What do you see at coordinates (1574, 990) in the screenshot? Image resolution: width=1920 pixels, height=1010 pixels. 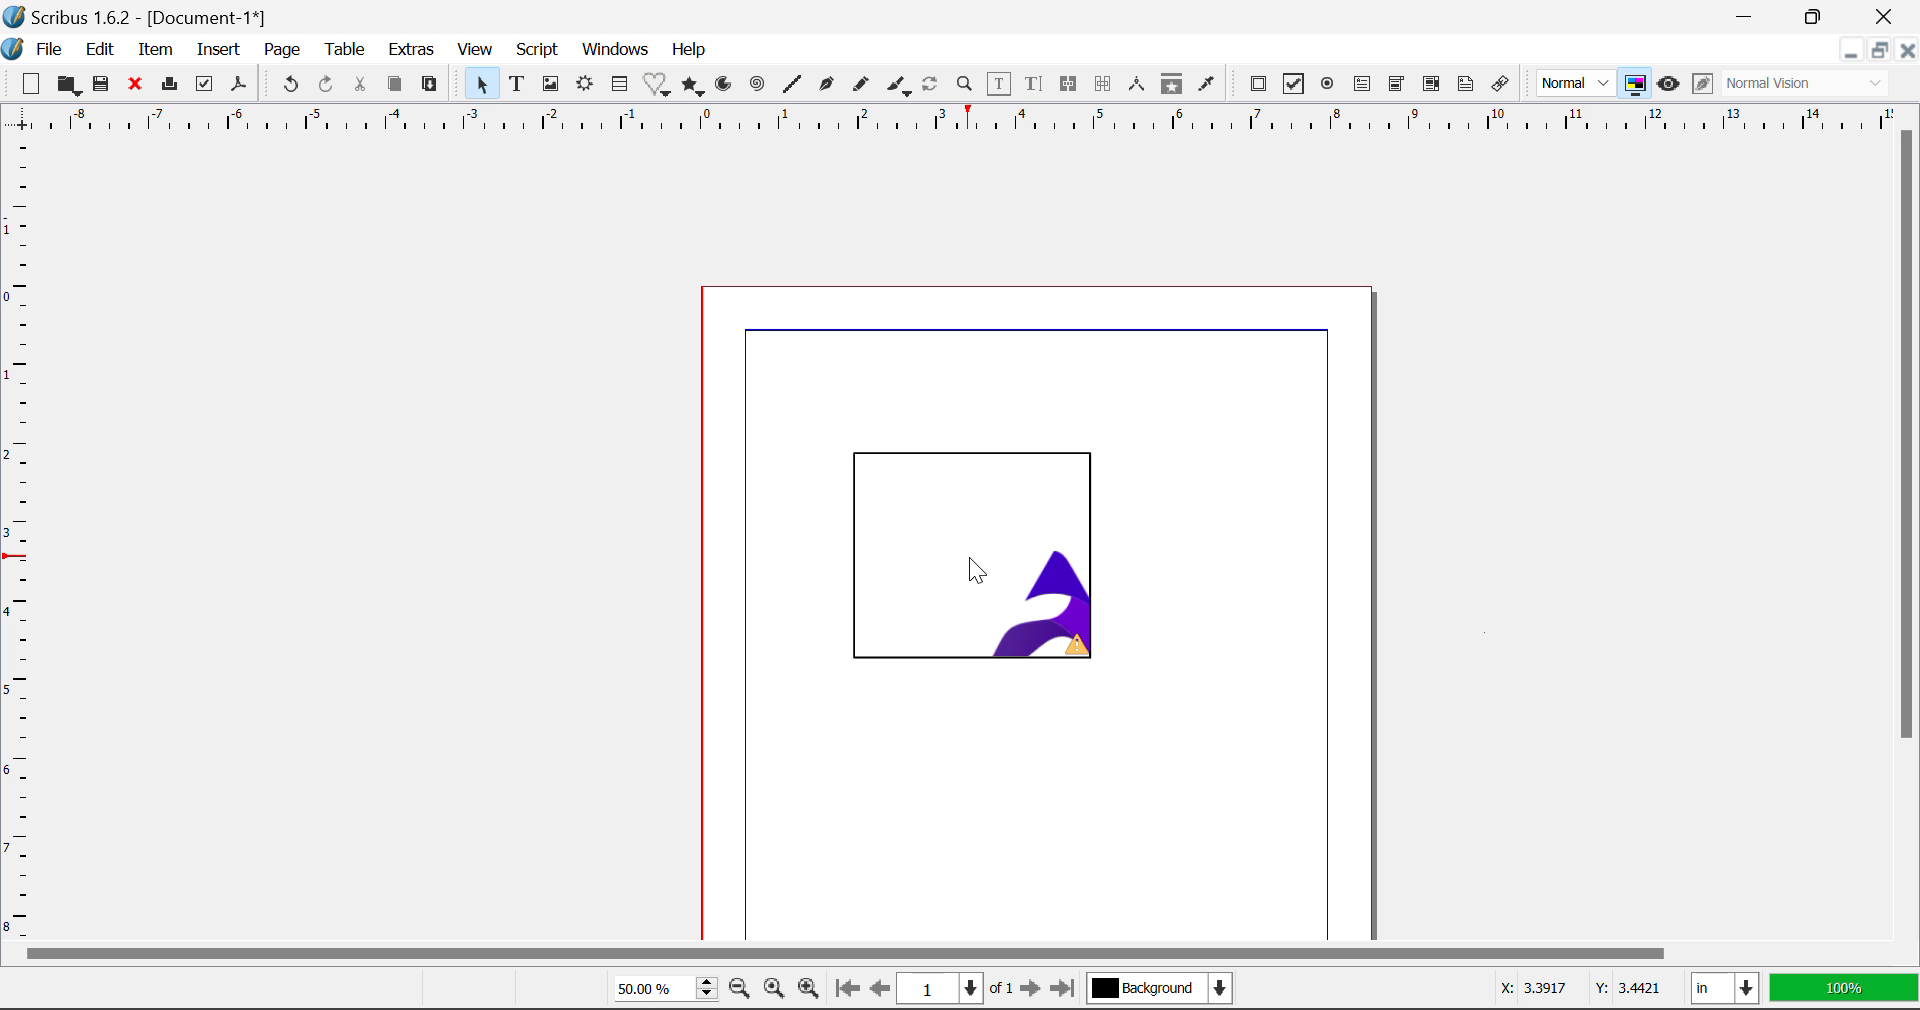 I see `Cursor Position` at bounding box center [1574, 990].